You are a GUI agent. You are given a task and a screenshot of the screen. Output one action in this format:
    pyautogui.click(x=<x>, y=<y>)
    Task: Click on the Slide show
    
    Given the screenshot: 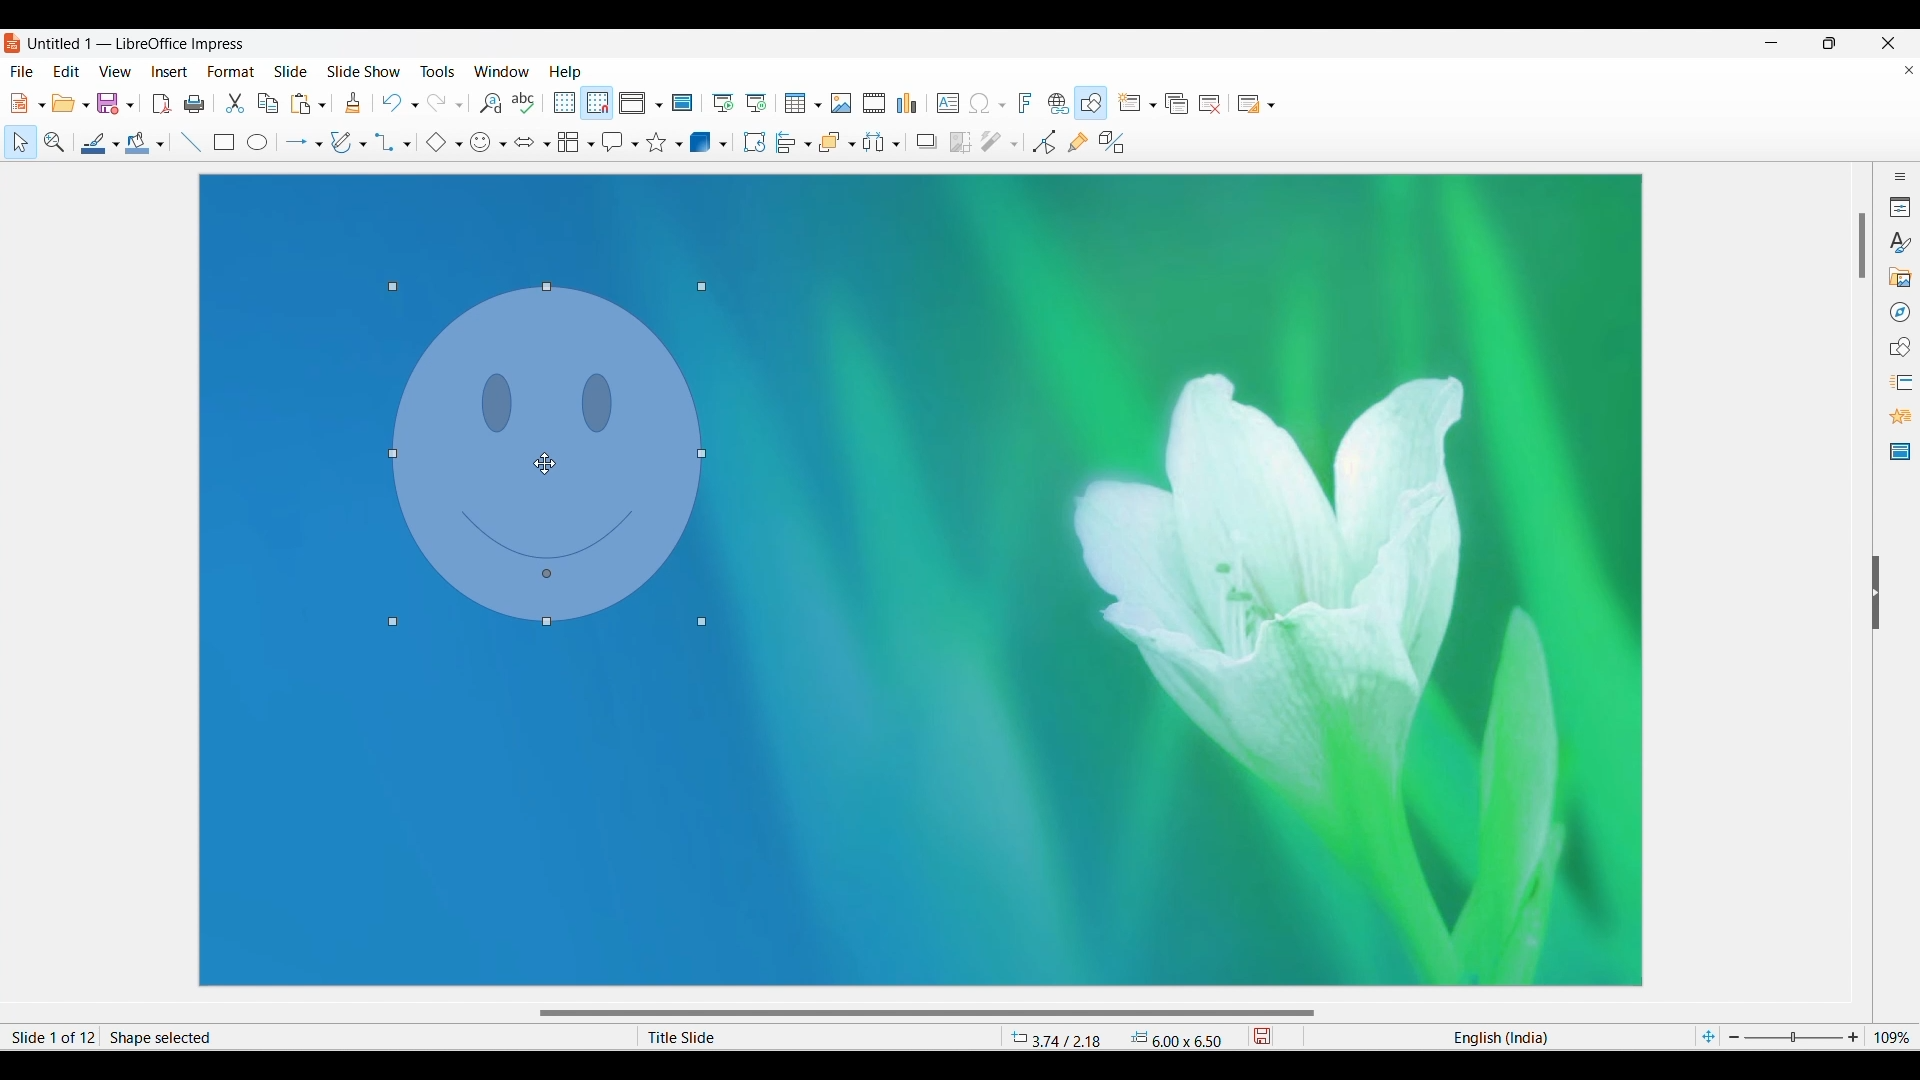 What is the action you would take?
    pyautogui.click(x=363, y=70)
    